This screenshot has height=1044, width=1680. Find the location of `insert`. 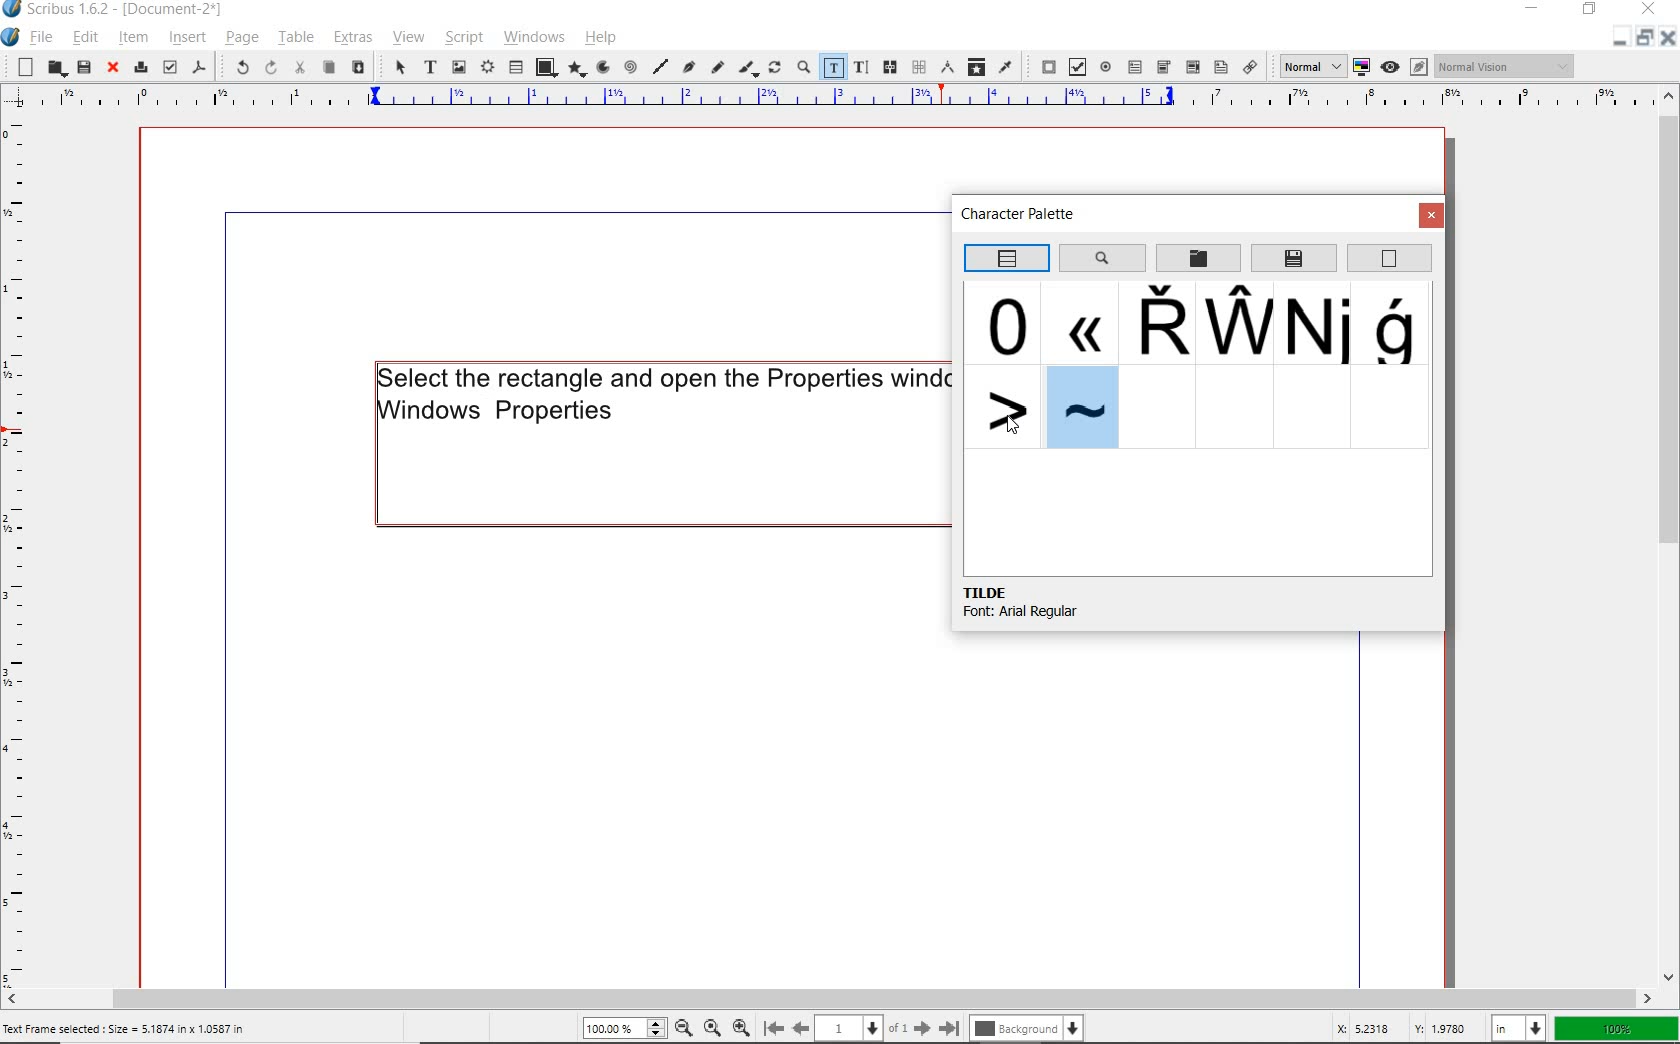

insert is located at coordinates (187, 37).